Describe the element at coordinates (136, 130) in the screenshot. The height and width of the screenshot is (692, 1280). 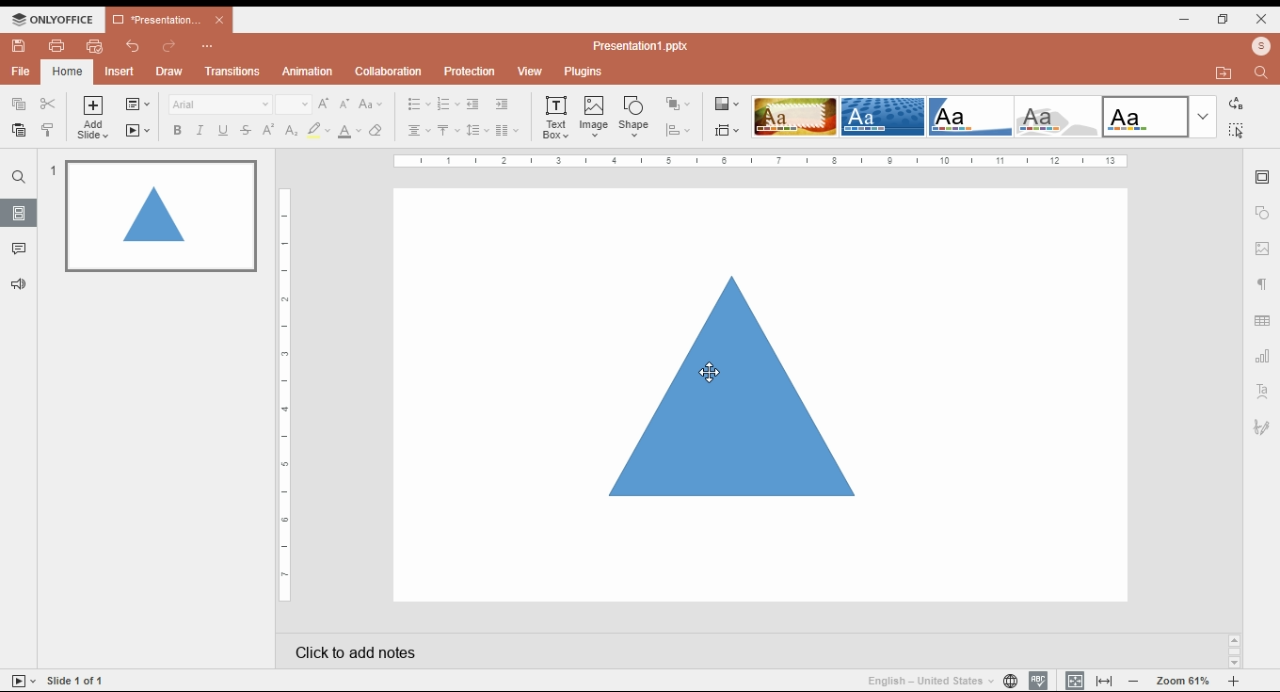
I see `start slideshow` at that location.